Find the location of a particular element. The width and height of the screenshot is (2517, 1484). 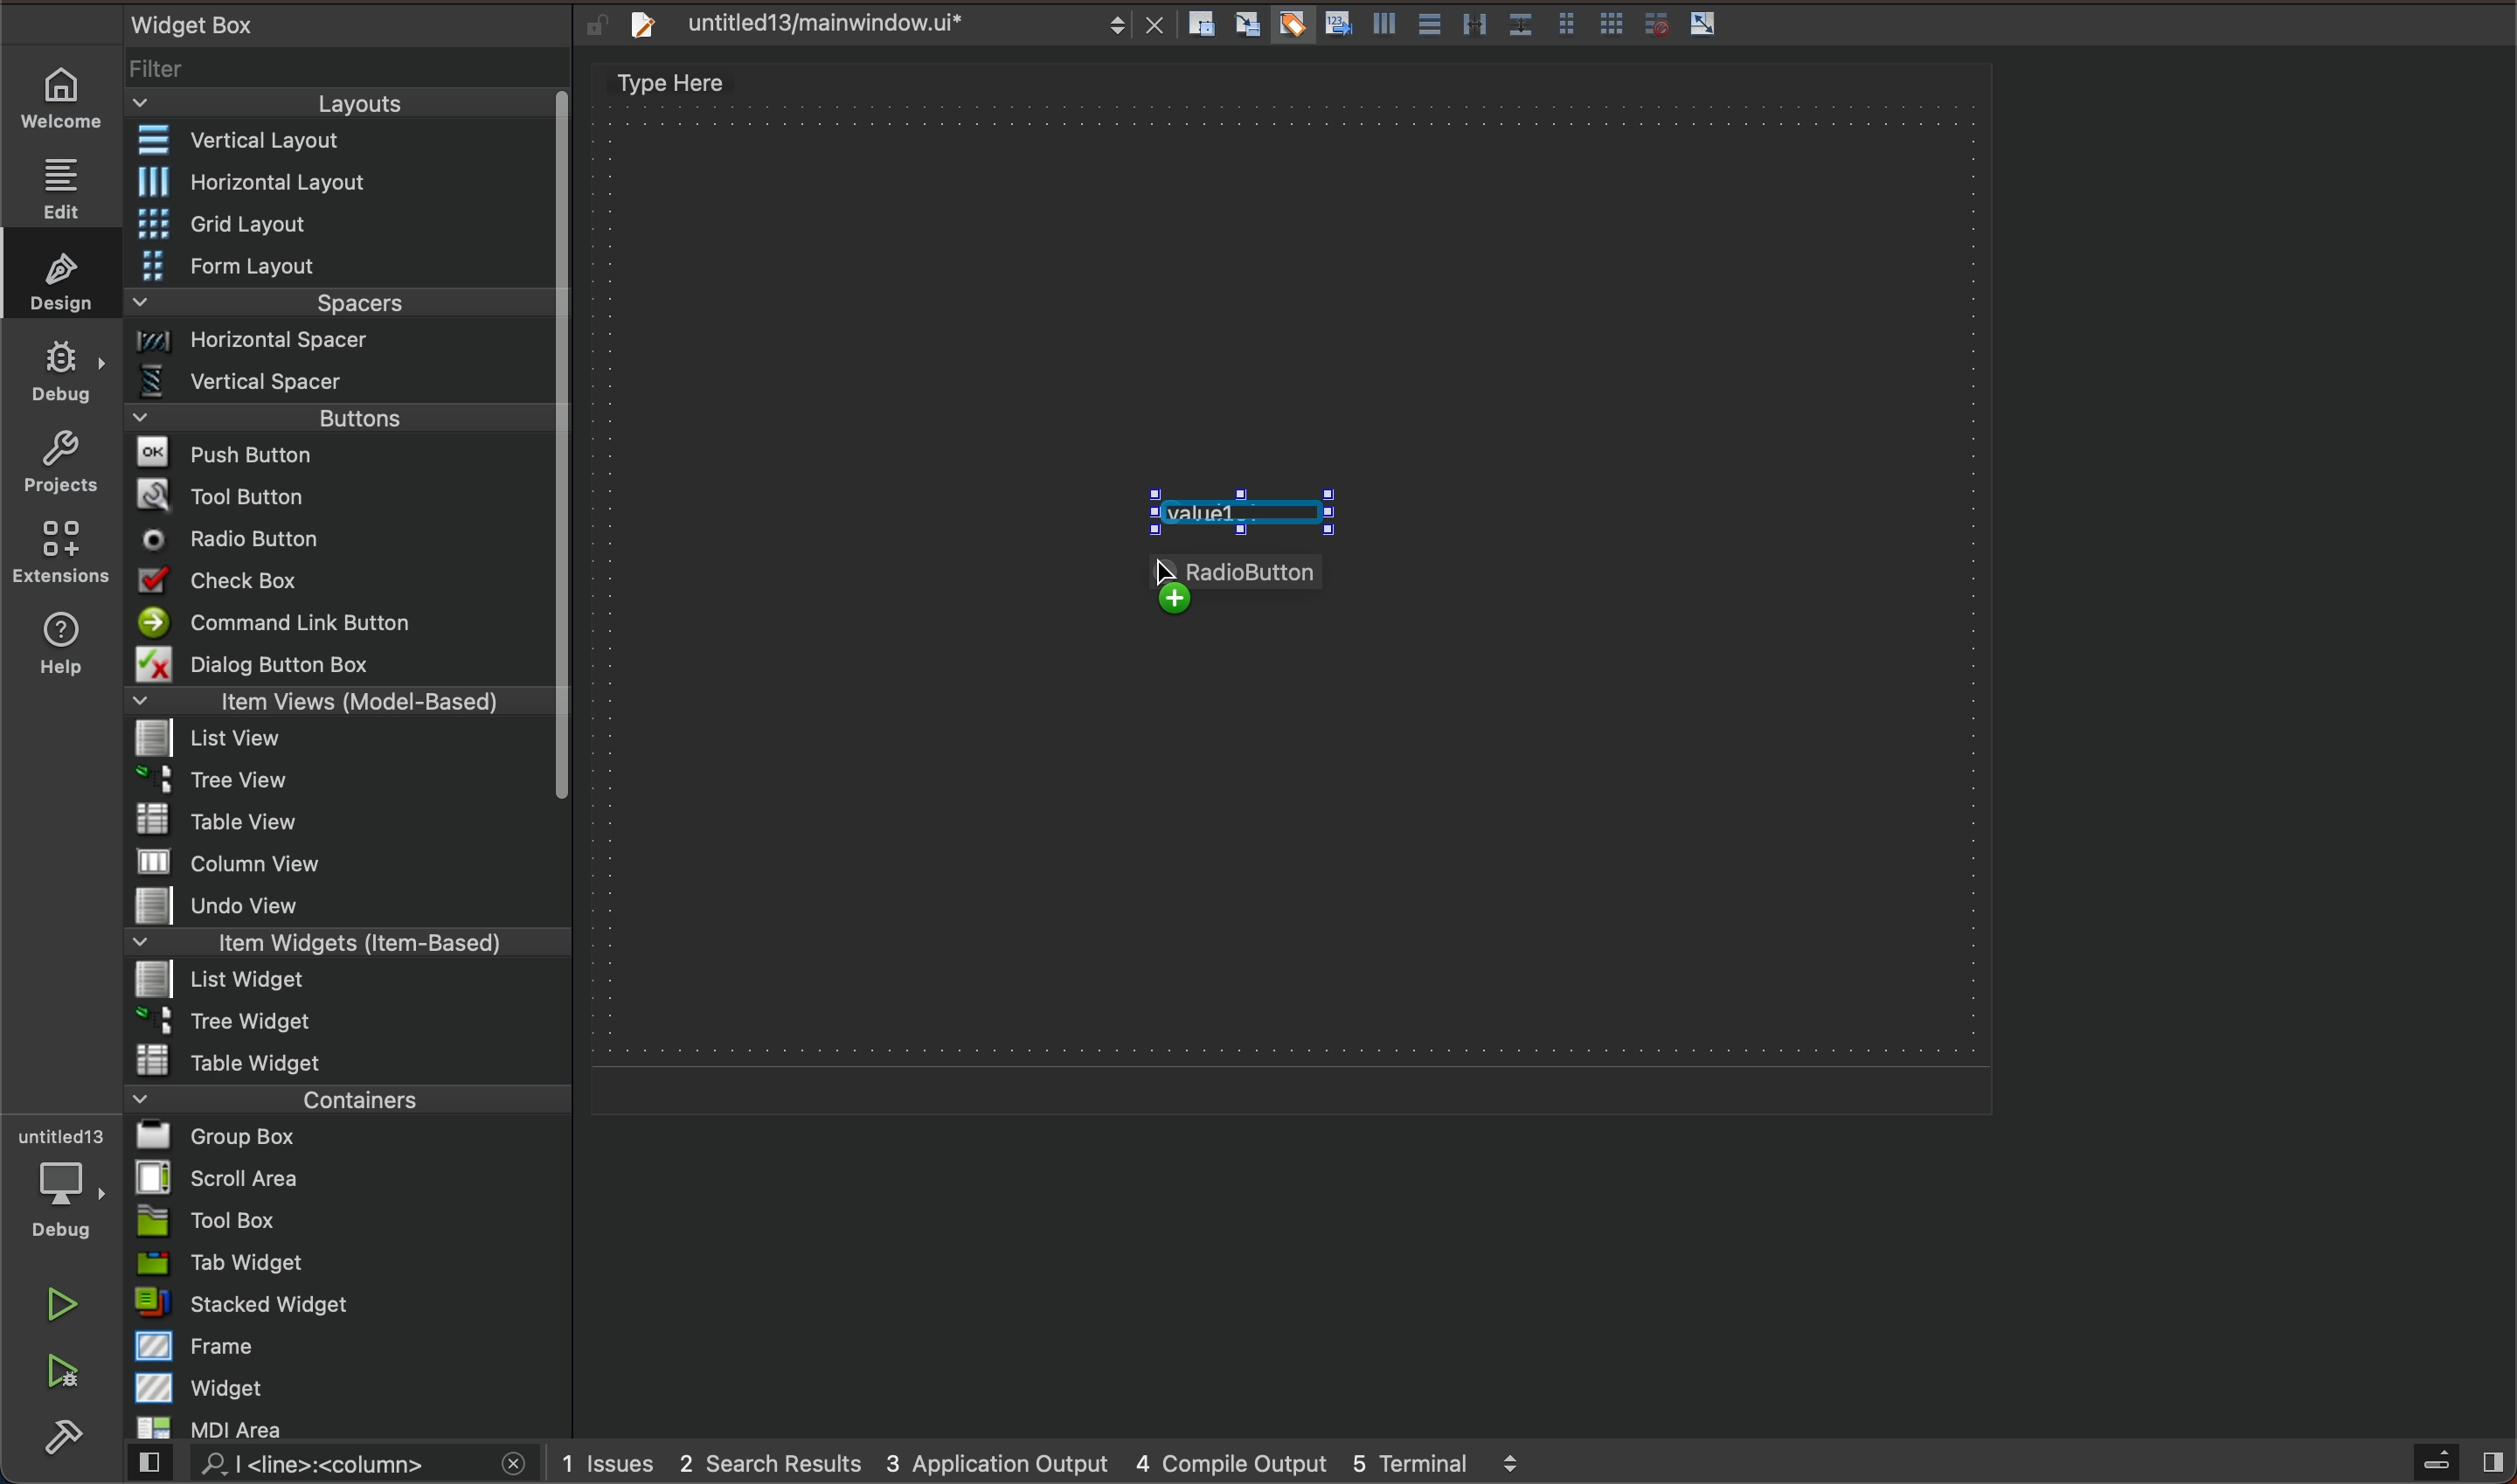

 is located at coordinates (1474, 26).